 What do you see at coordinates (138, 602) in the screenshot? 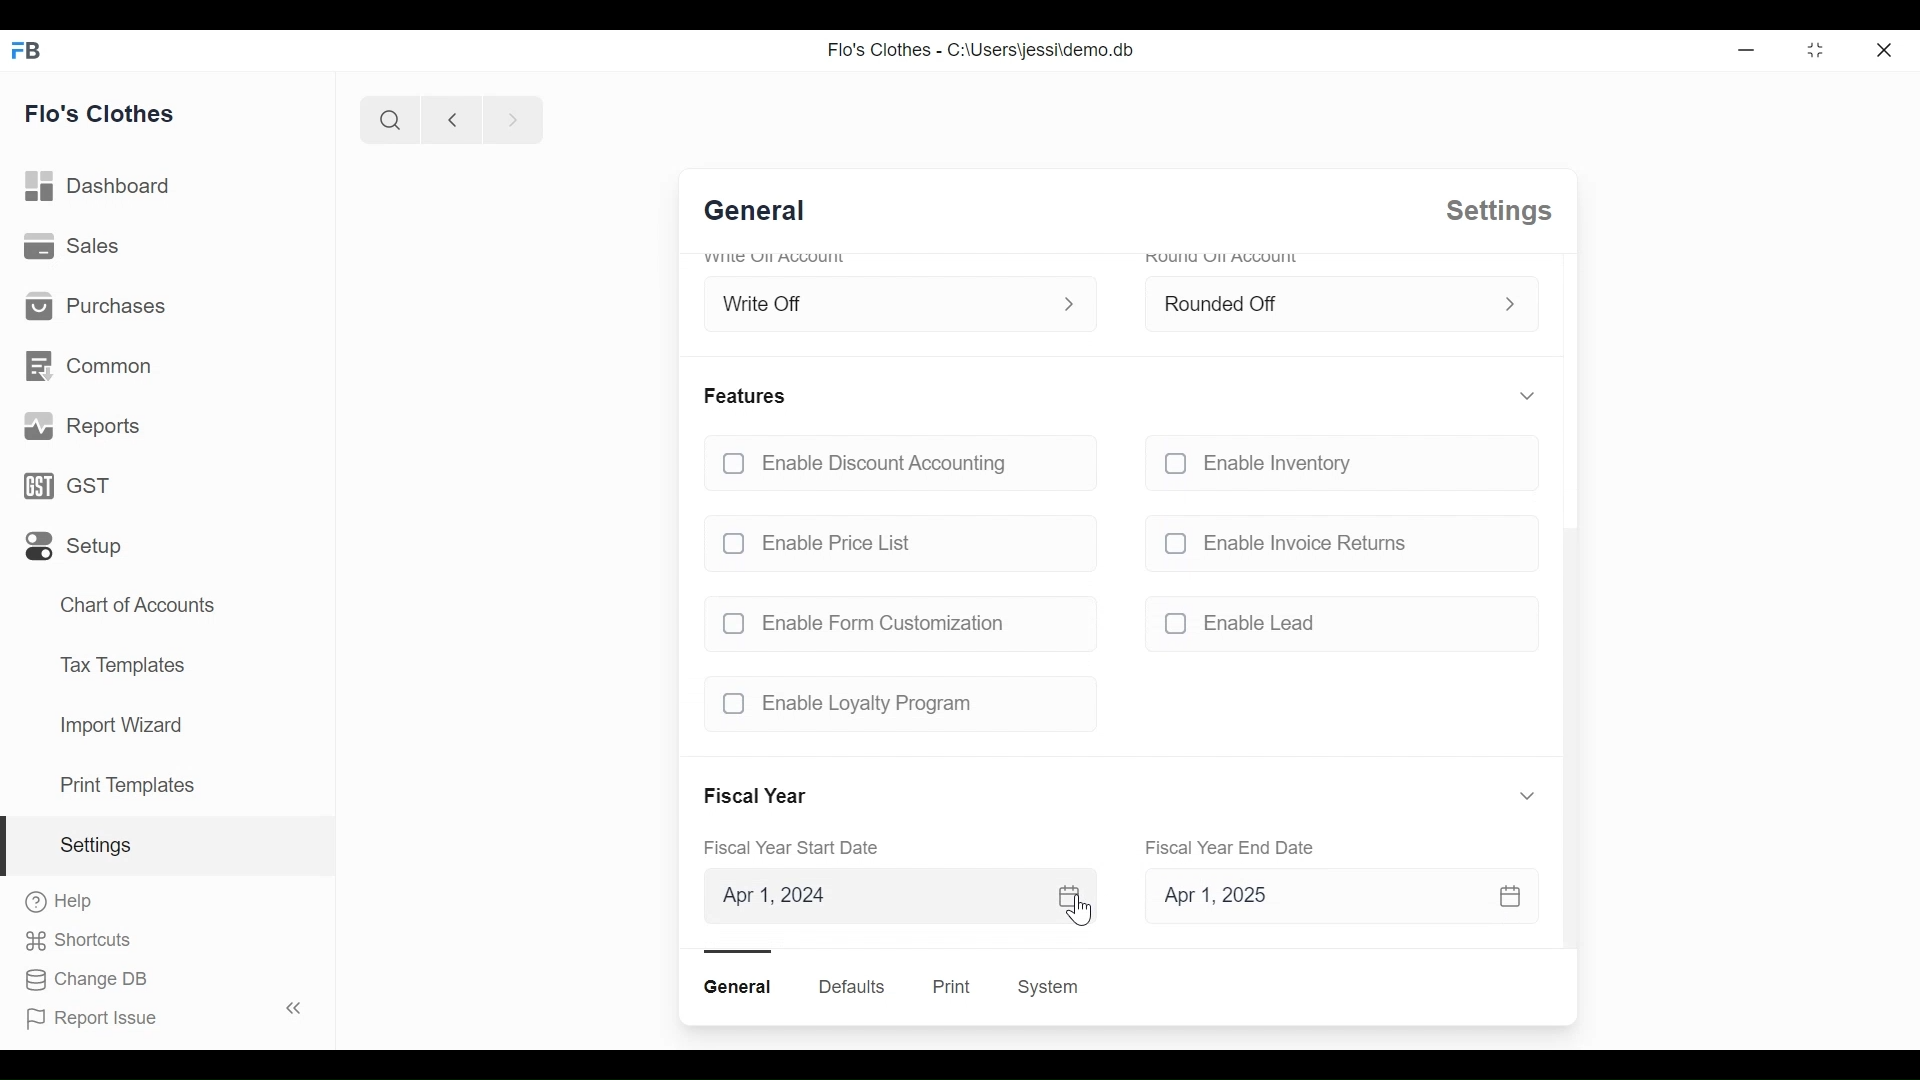
I see `Chart of Accounts` at bounding box center [138, 602].